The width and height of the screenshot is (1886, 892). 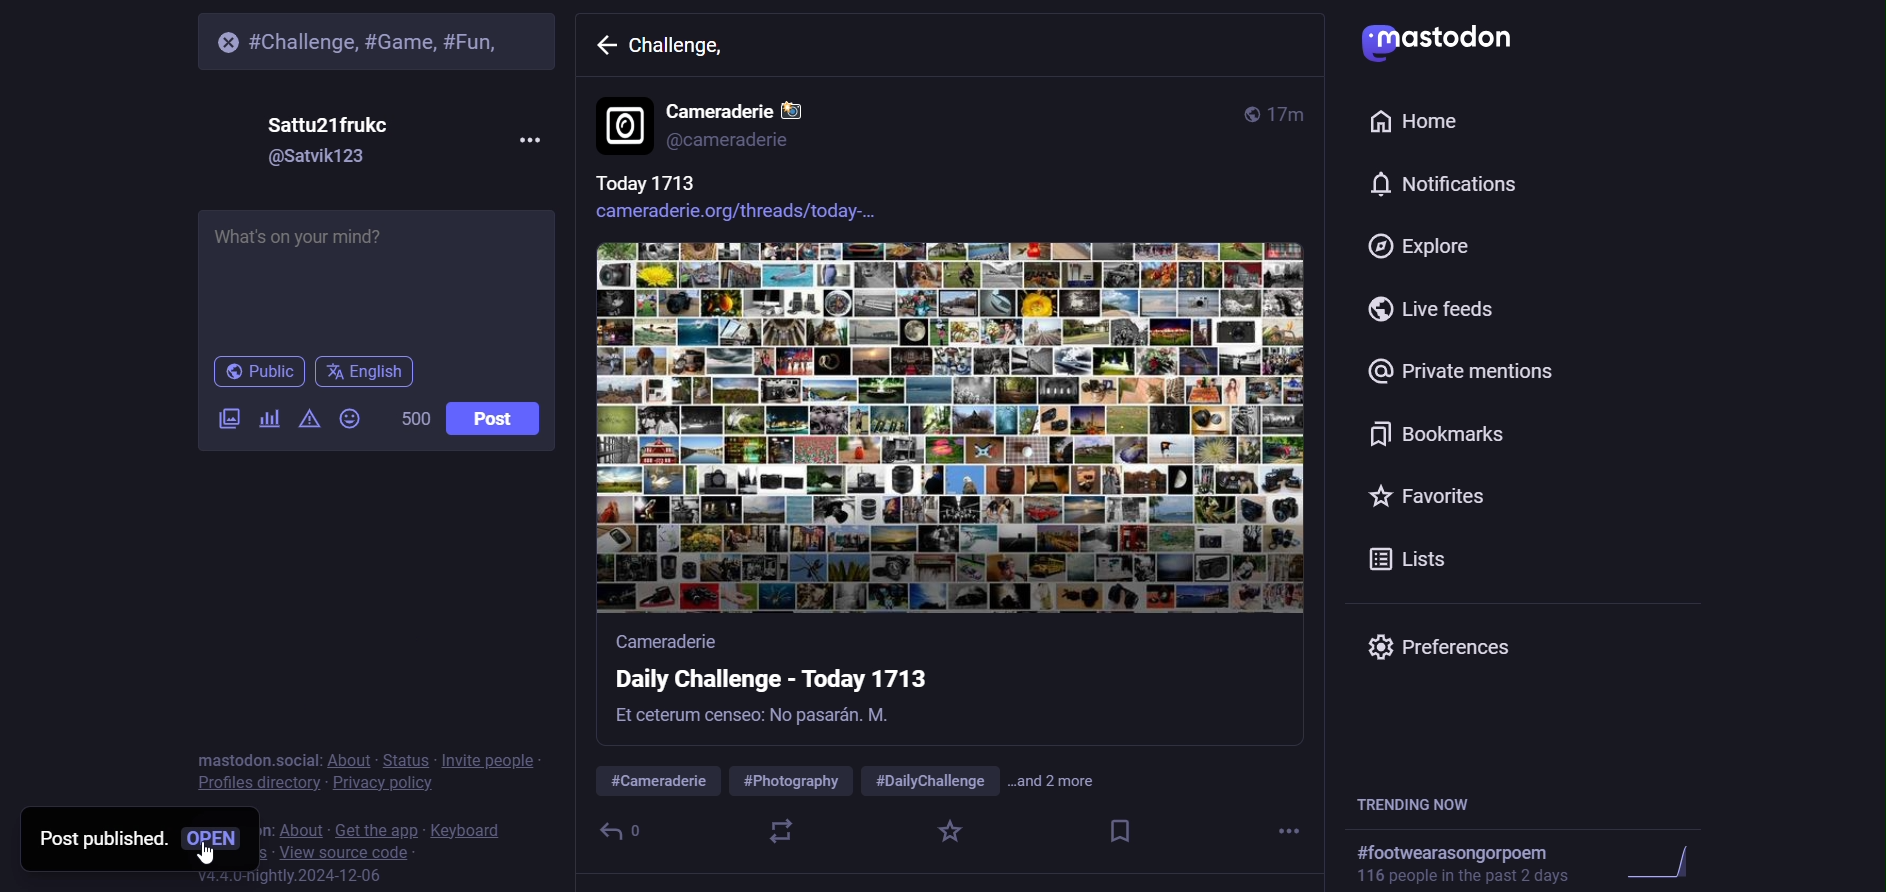 What do you see at coordinates (215, 835) in the screenshot?
I see `open` at bounding box center [215, 835].